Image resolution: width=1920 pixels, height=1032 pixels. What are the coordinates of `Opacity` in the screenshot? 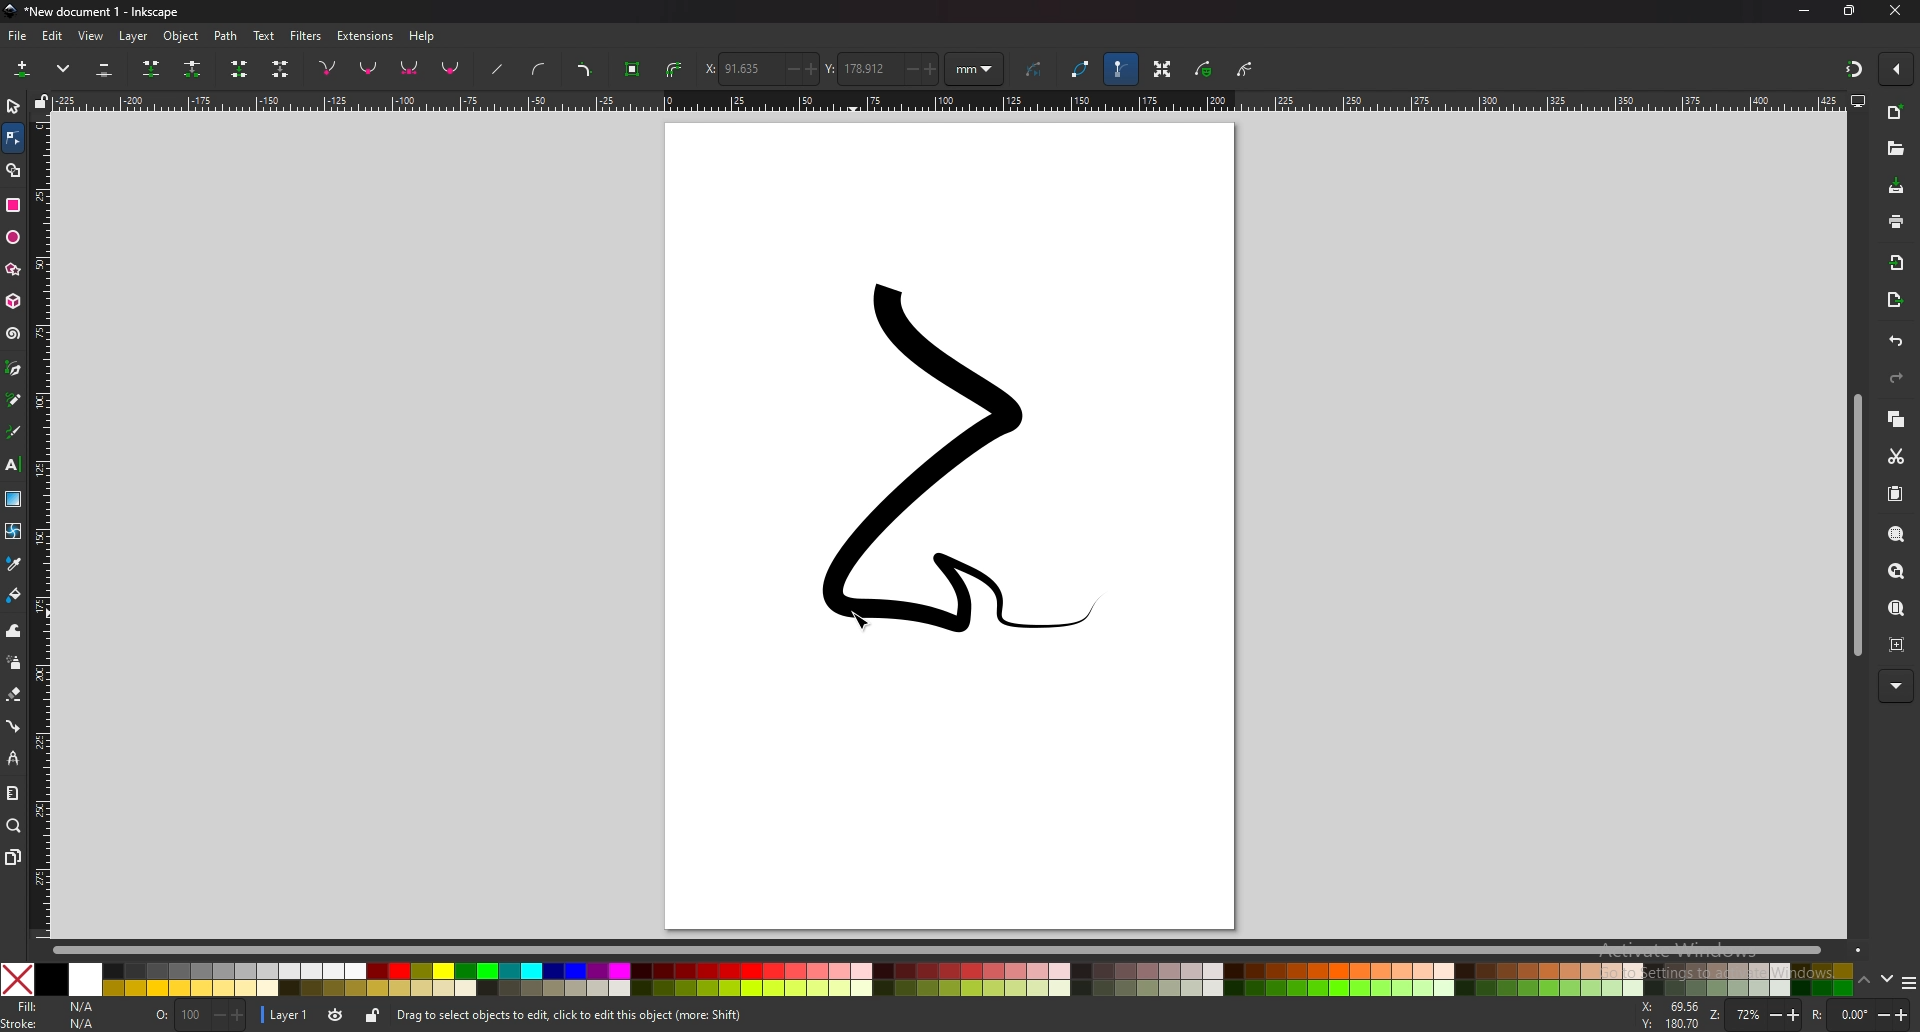 It's located at (200, 1016).